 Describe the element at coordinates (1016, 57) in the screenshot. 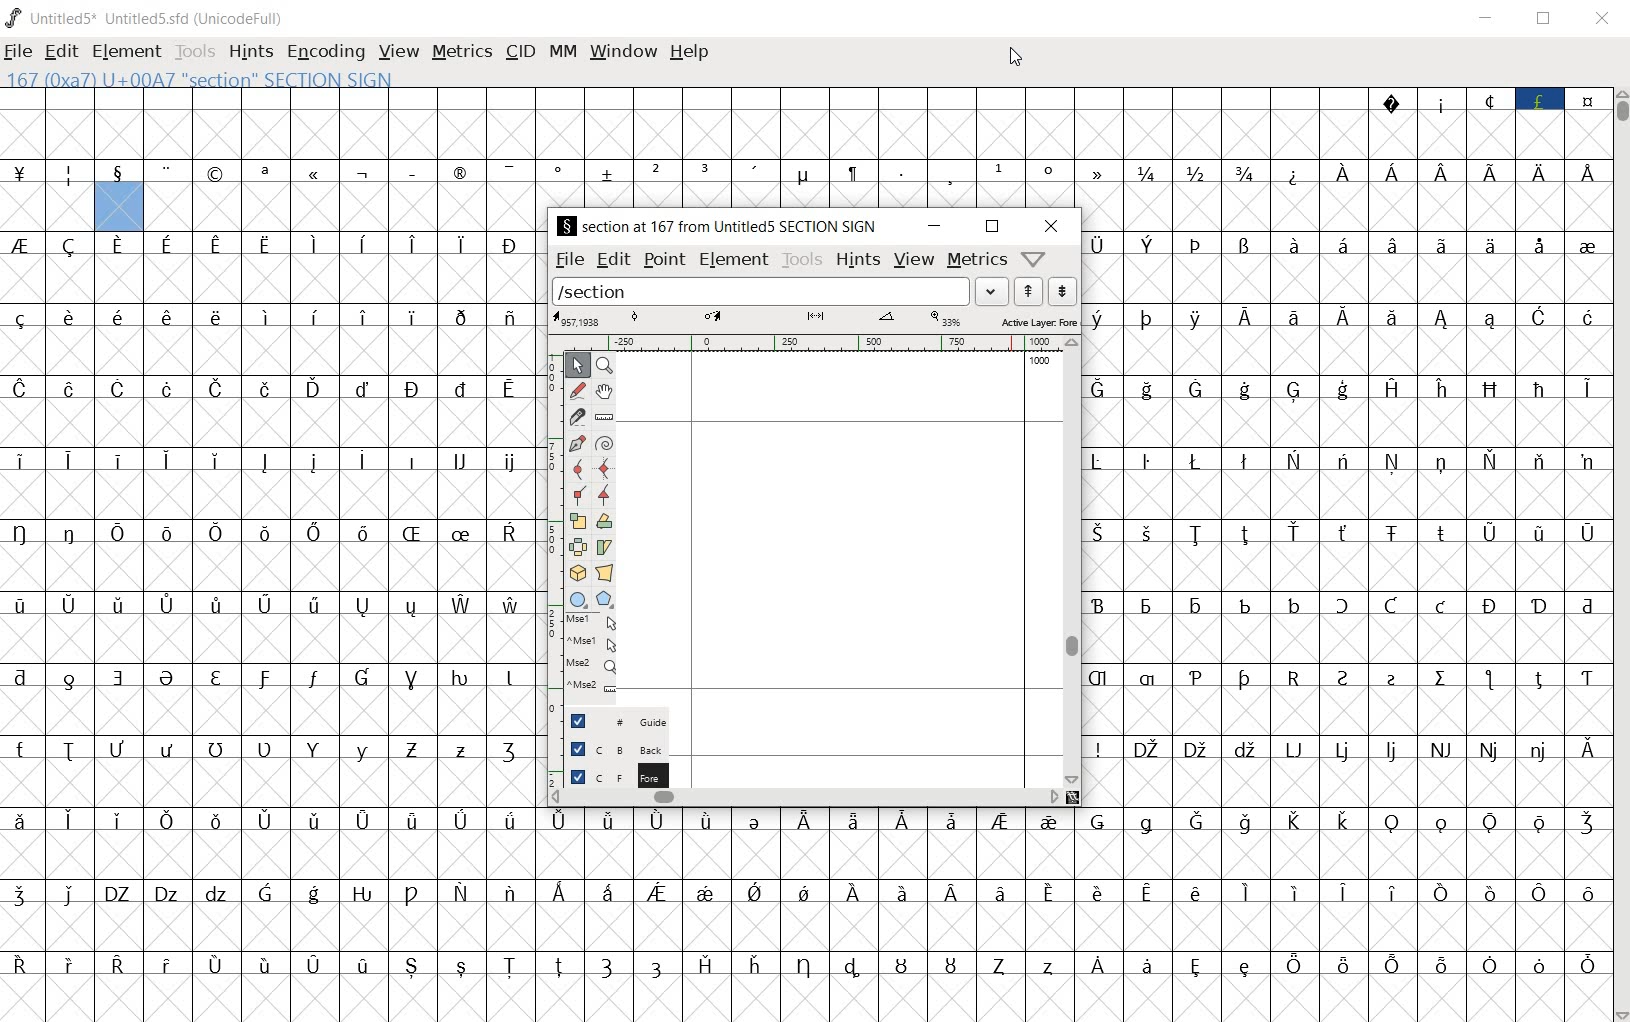

I see `CURSOR` at that location.